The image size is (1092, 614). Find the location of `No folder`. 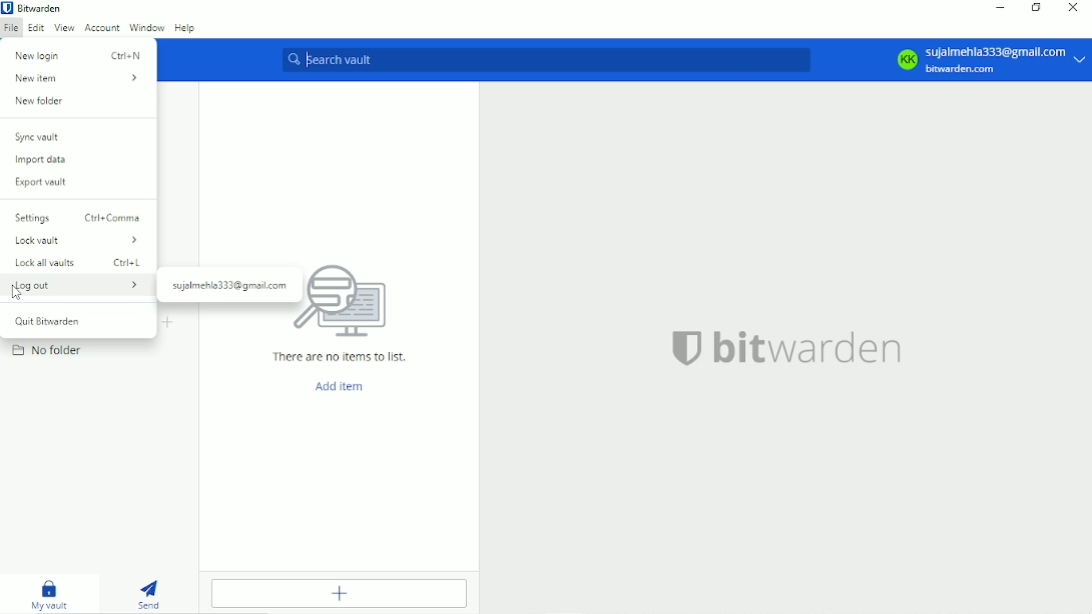

No folder is located at coordinates (47, 350).